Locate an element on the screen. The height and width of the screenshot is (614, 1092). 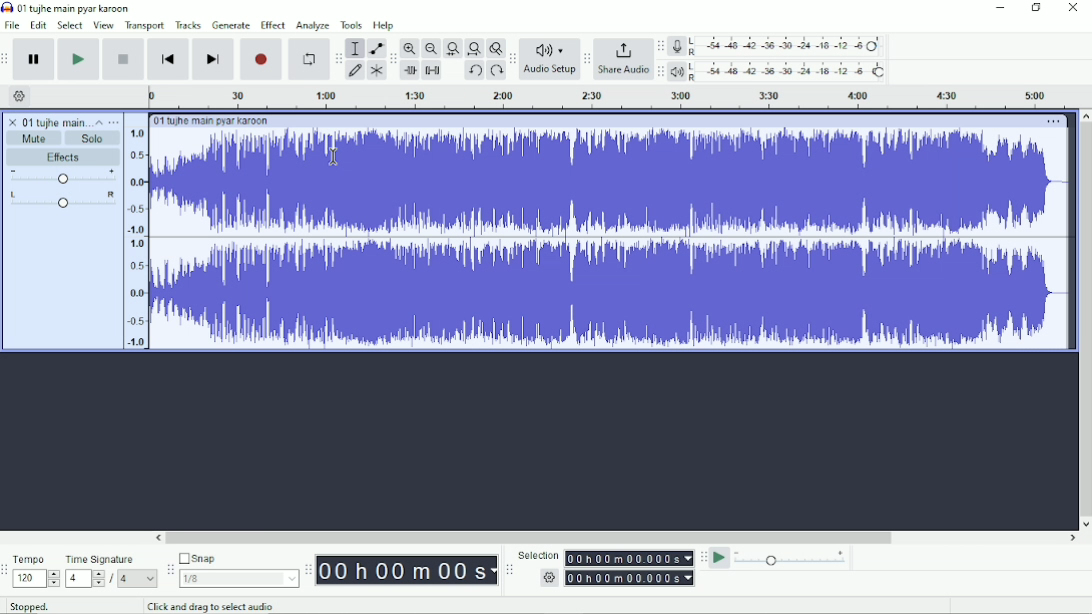
Playback speed is located at coordinates (792, 558).